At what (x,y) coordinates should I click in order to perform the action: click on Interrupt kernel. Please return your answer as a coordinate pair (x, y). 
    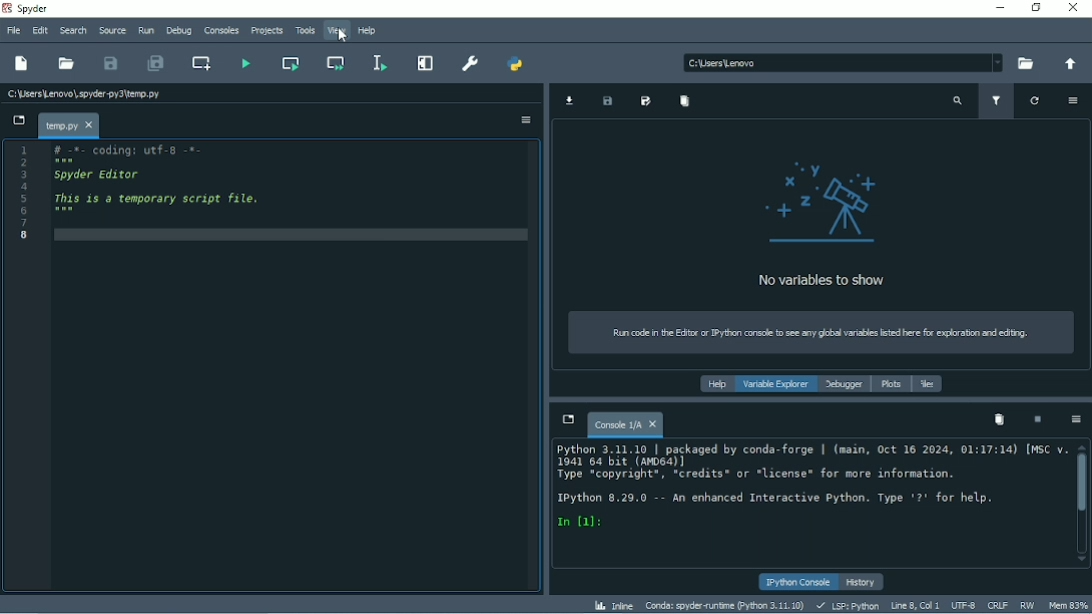
    Looking at the image, I should click on (1037, 420).